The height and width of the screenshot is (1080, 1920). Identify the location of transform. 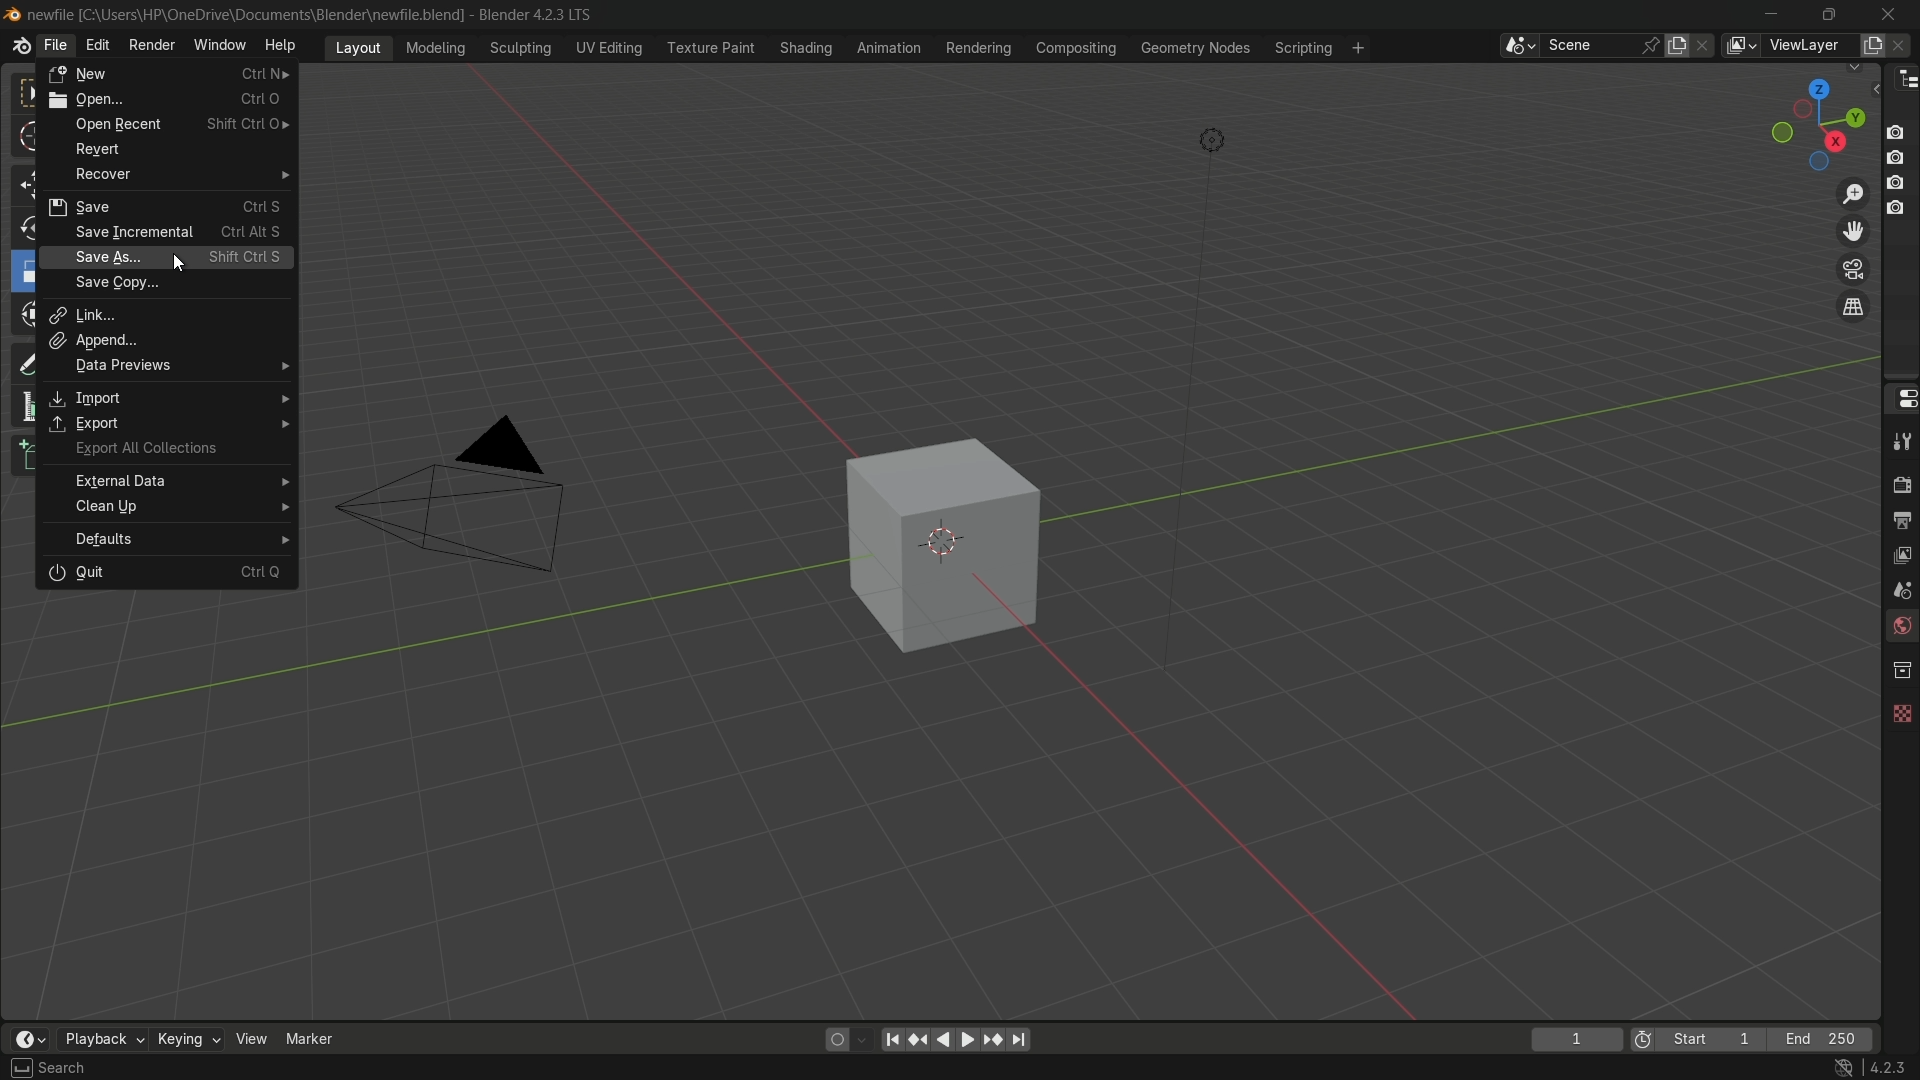
(24, 317).